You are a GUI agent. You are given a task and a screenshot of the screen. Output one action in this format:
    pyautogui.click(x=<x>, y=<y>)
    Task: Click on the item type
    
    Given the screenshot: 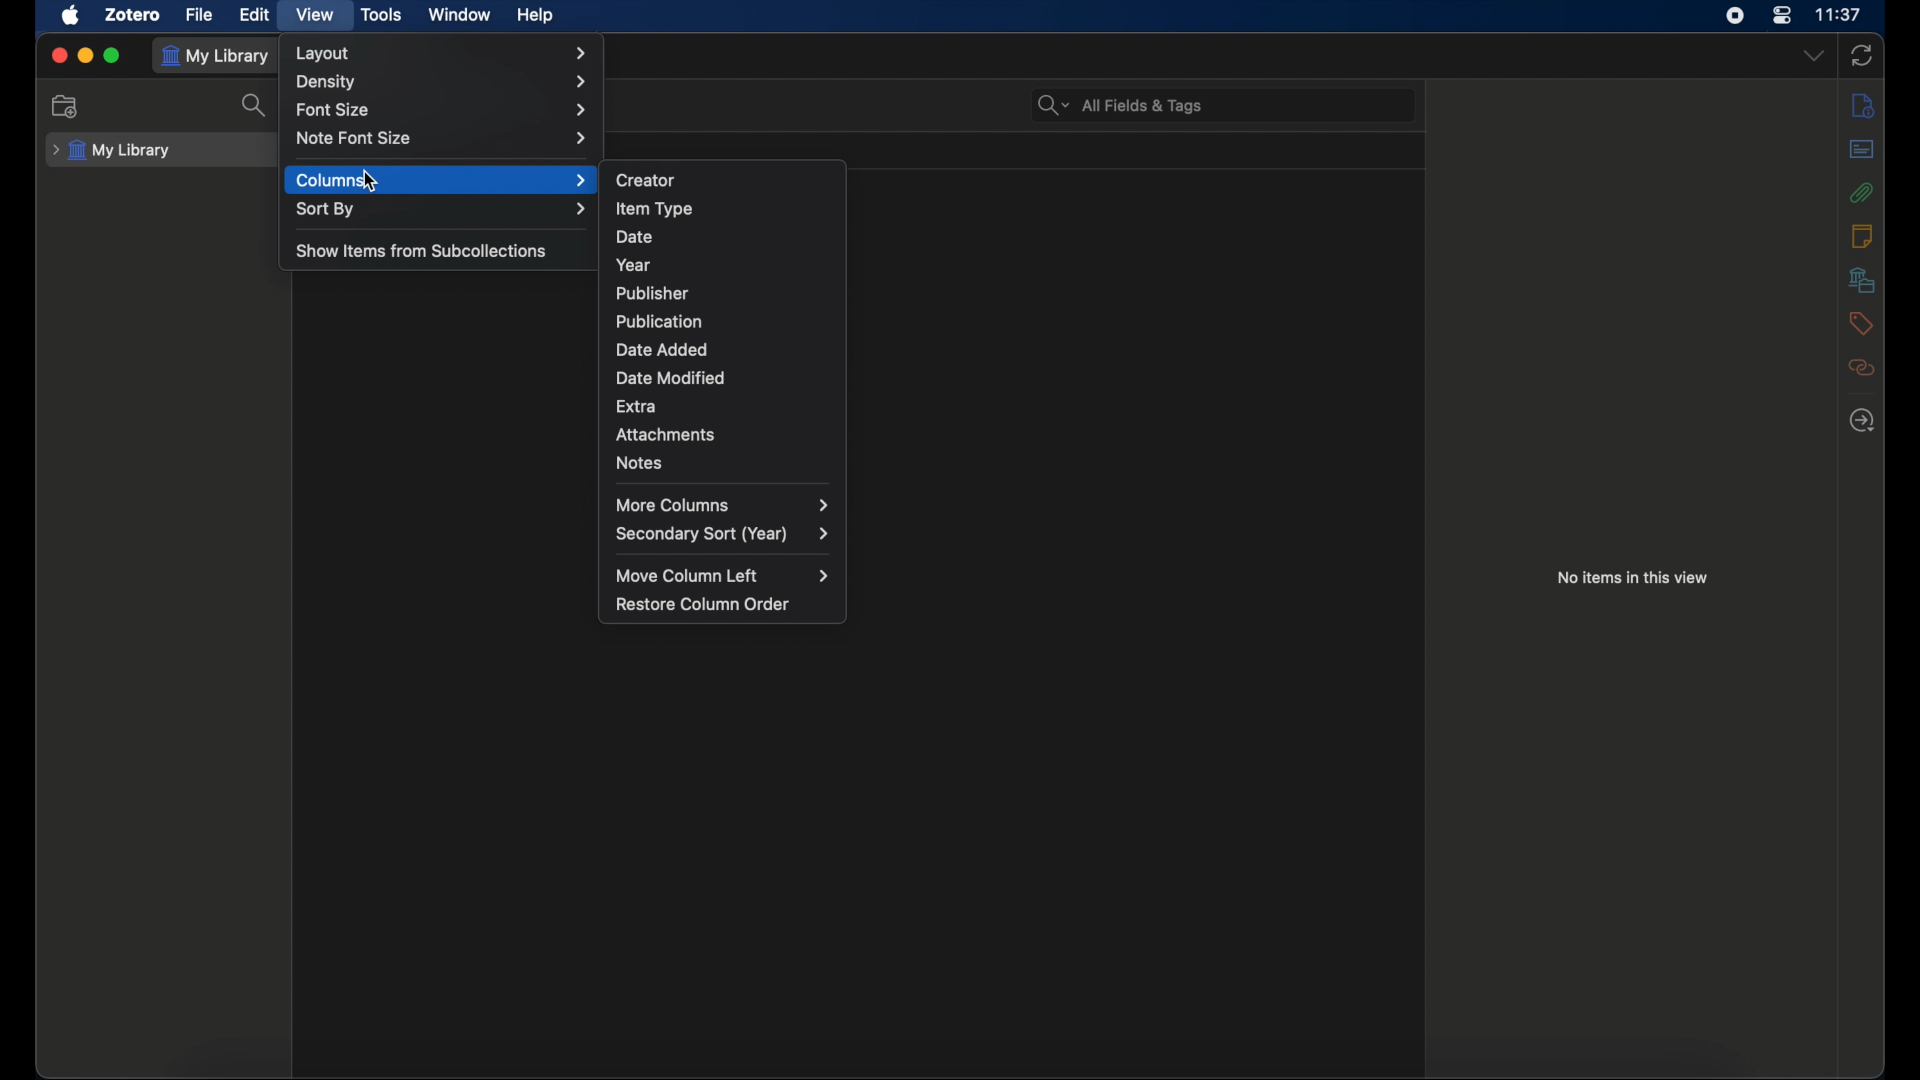 What is the action you would take?
    pyautogui.click(x=655, y=209)
    